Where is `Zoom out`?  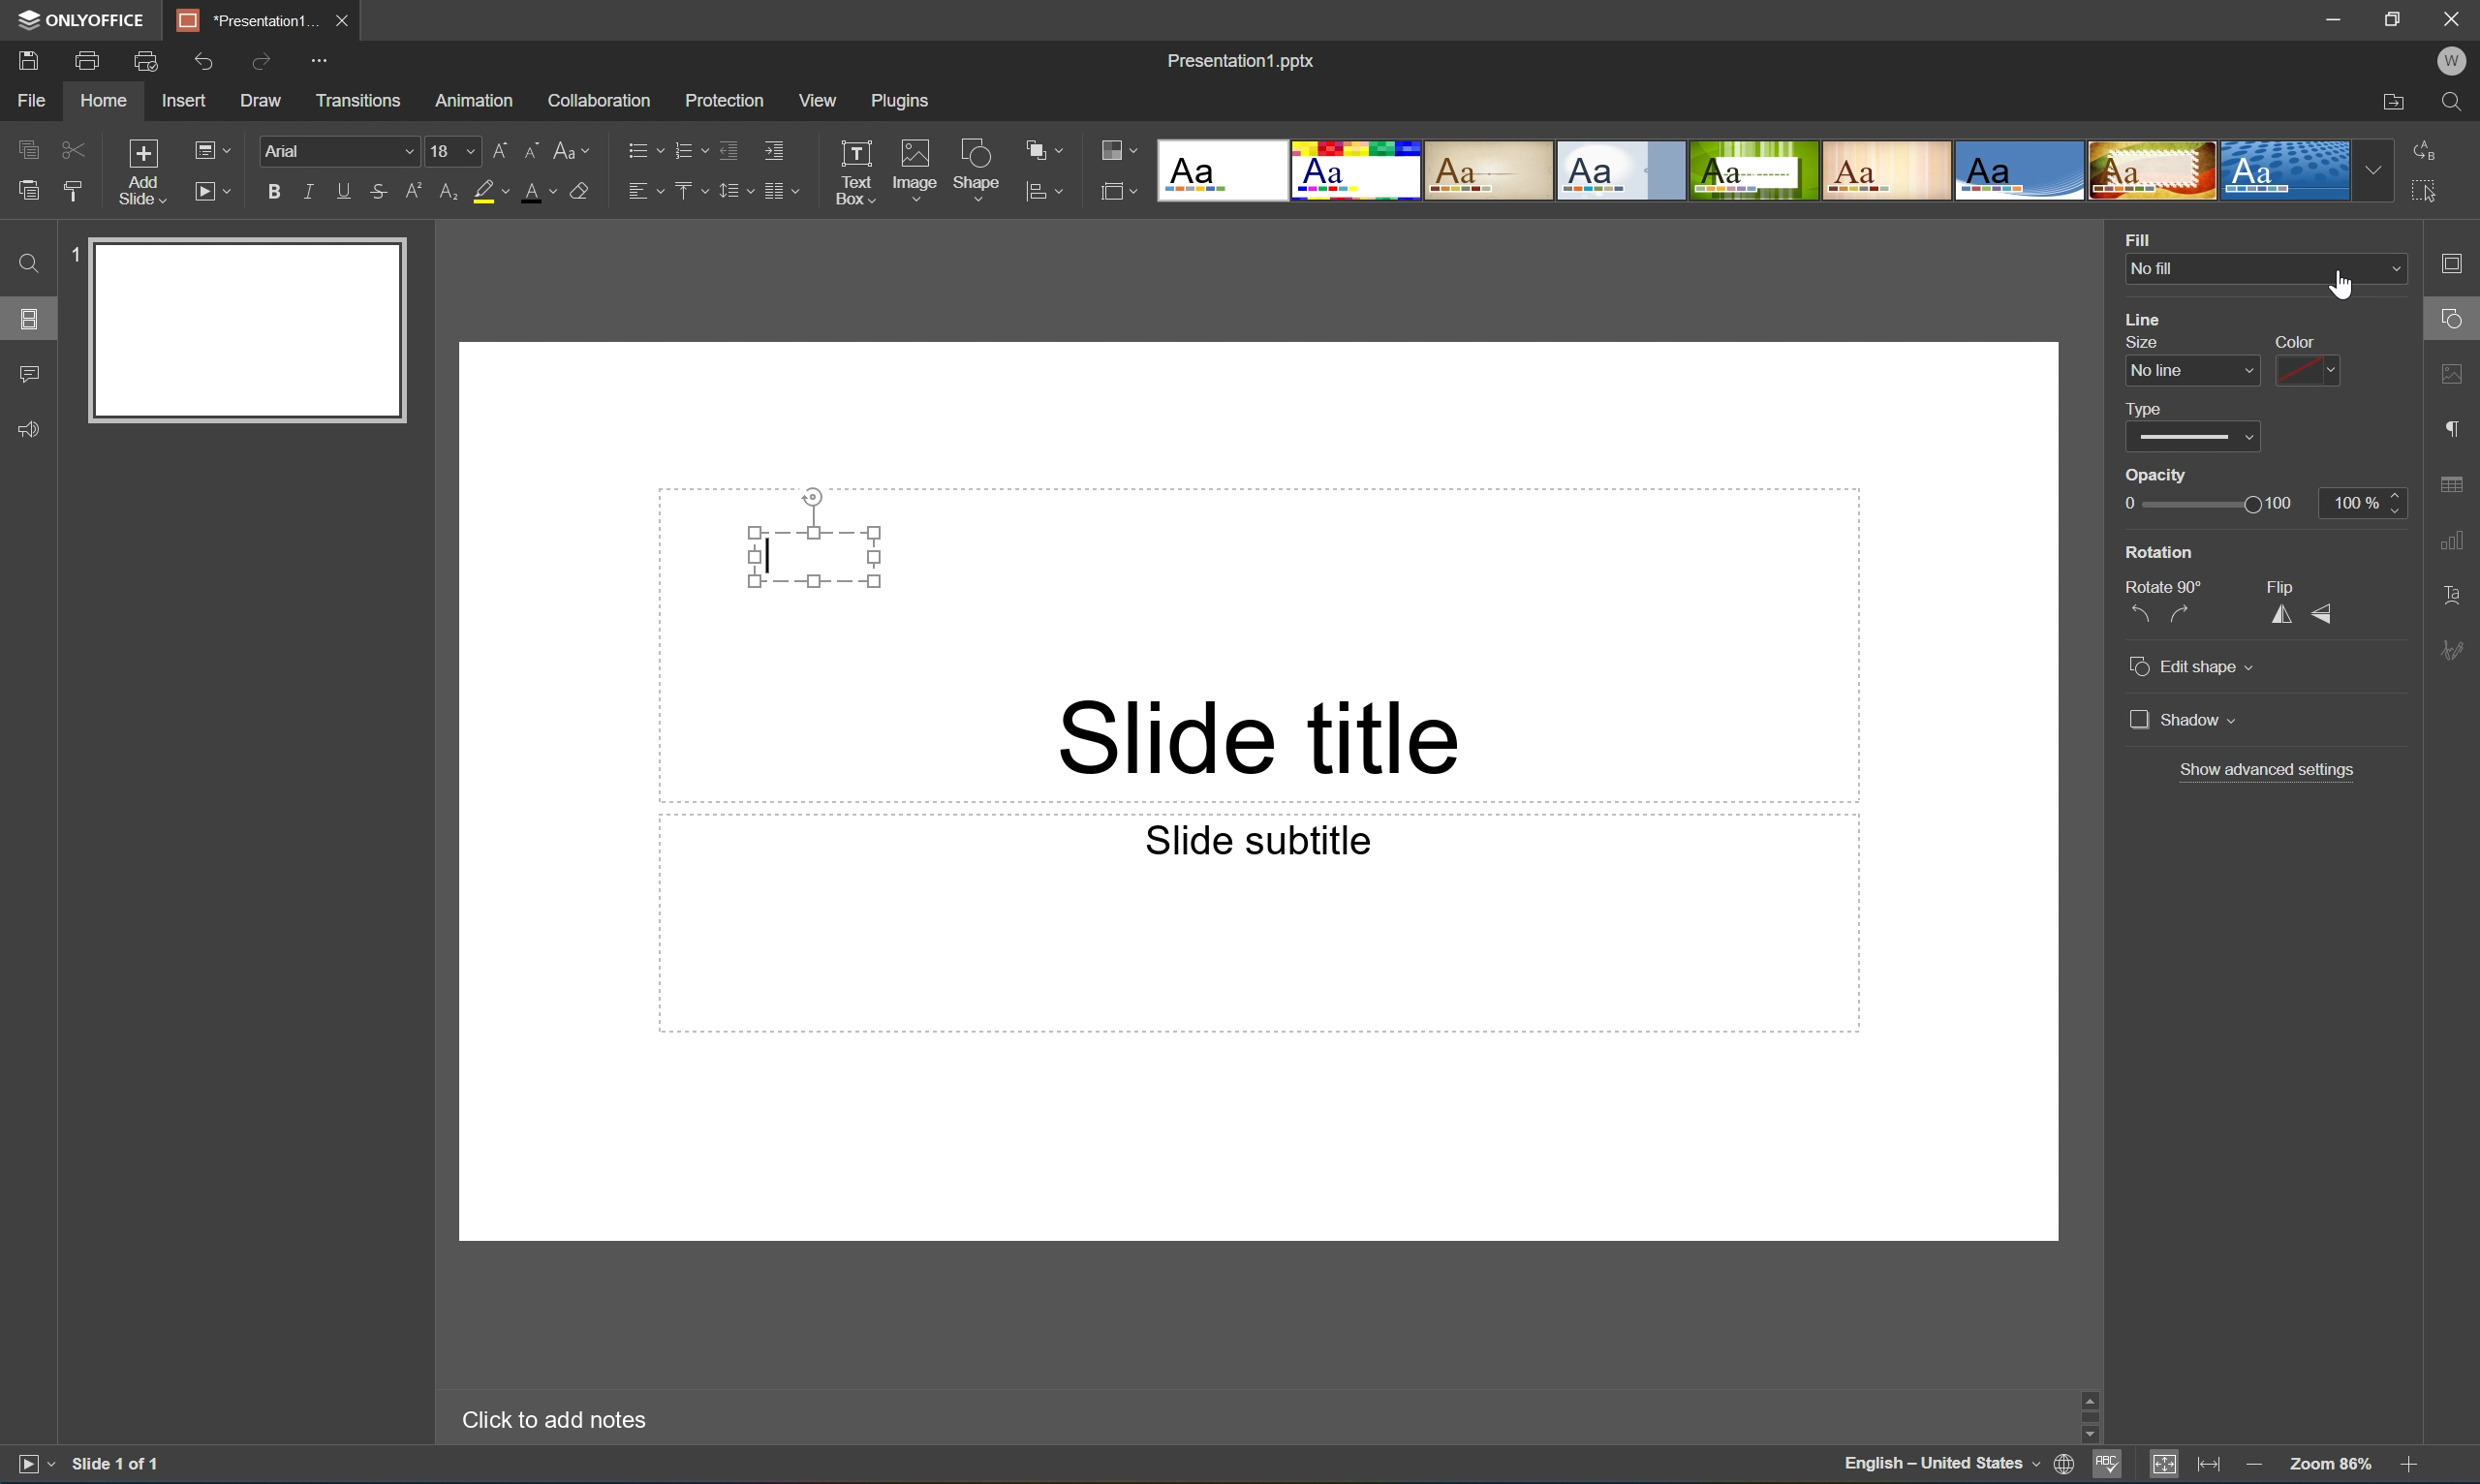
Zoom out is located at coordinates (2252, 1464).